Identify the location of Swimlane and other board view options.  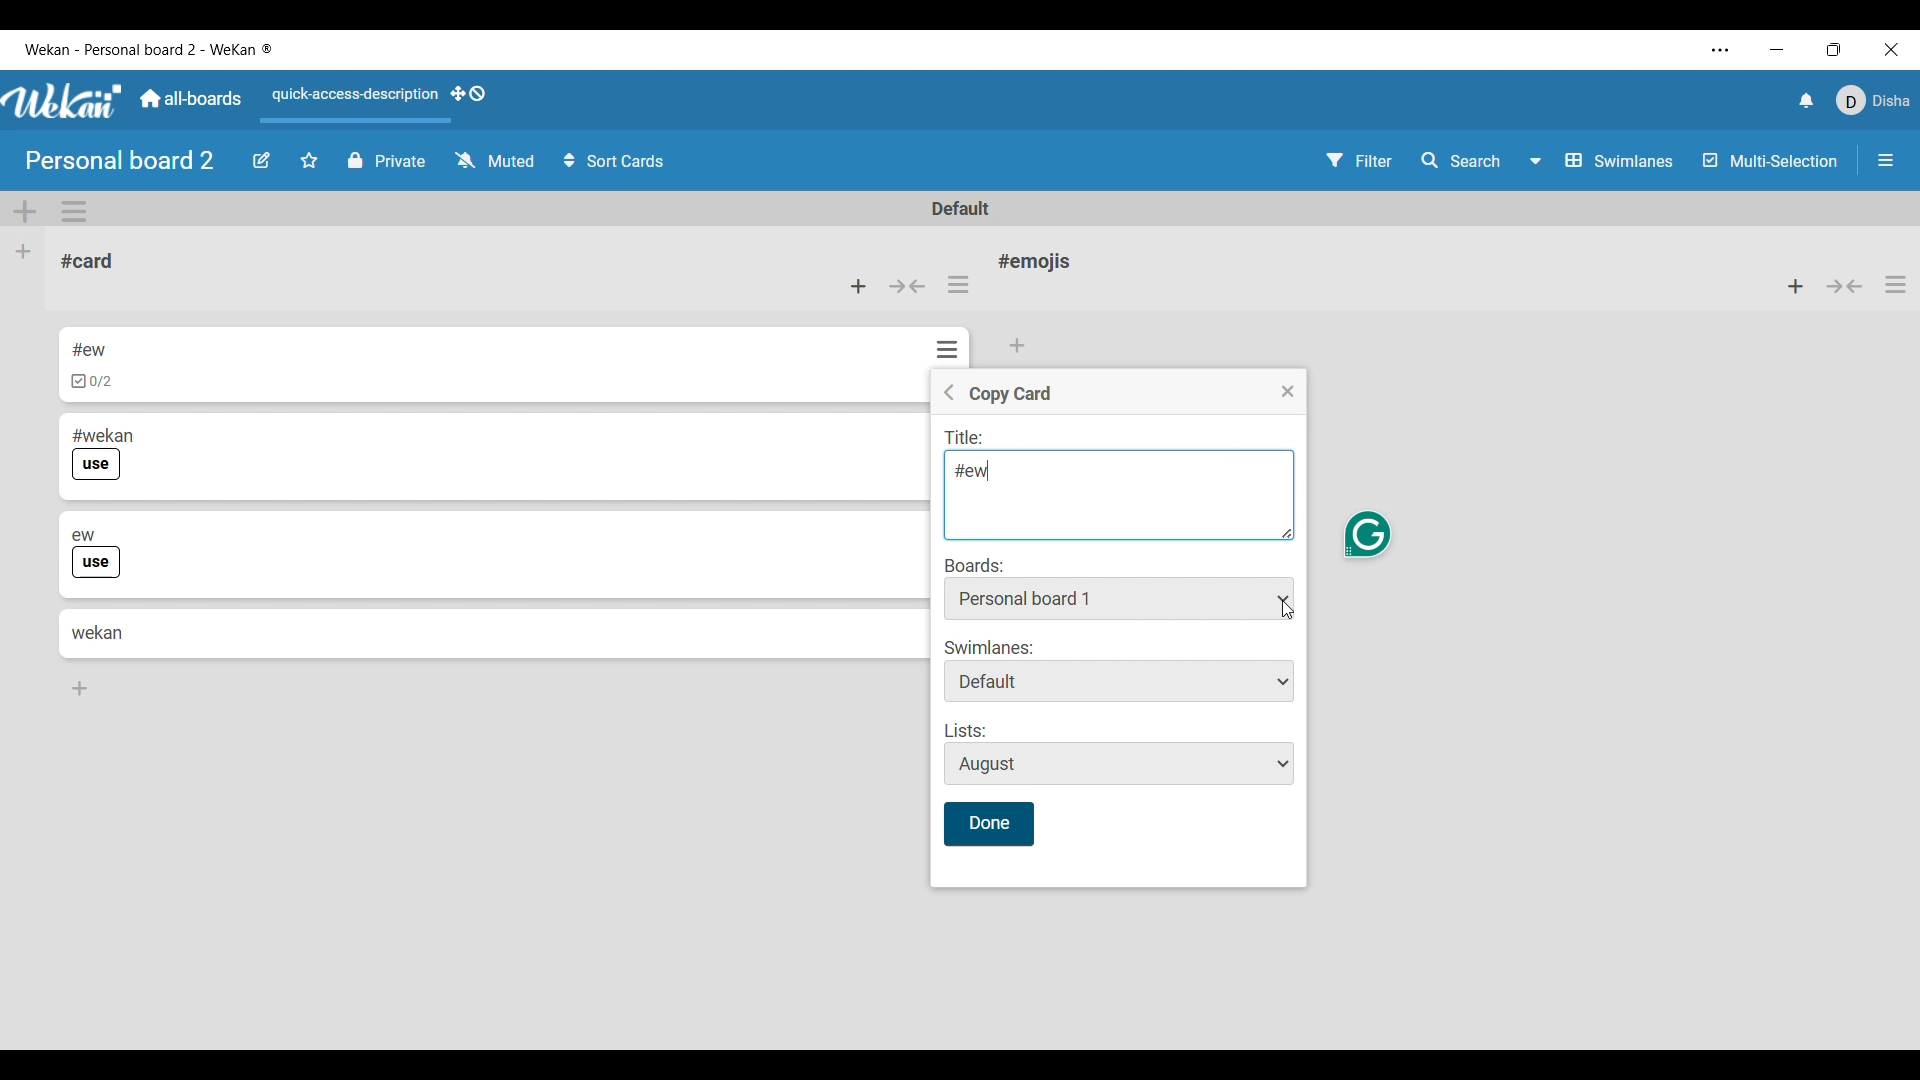
(1603, 161).